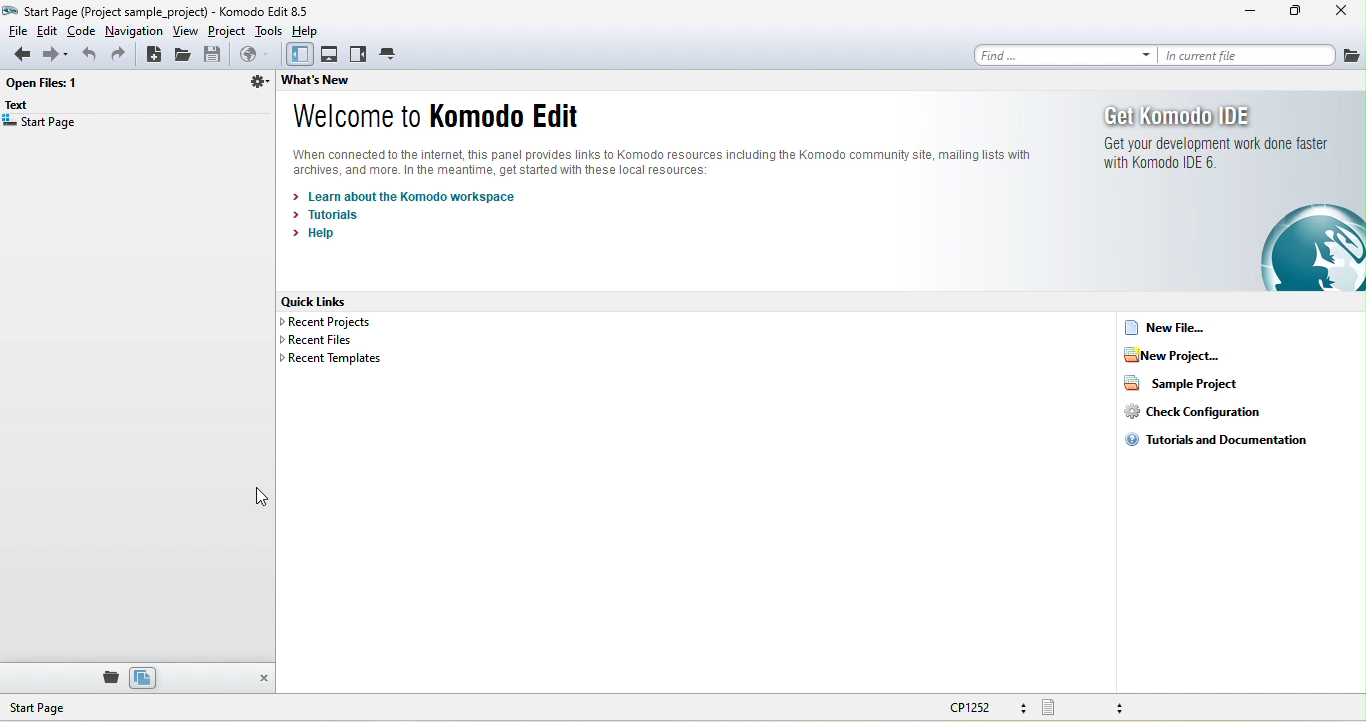 This screenshot has height=722, width=1366. I want to click on file, so click(1351, 54).